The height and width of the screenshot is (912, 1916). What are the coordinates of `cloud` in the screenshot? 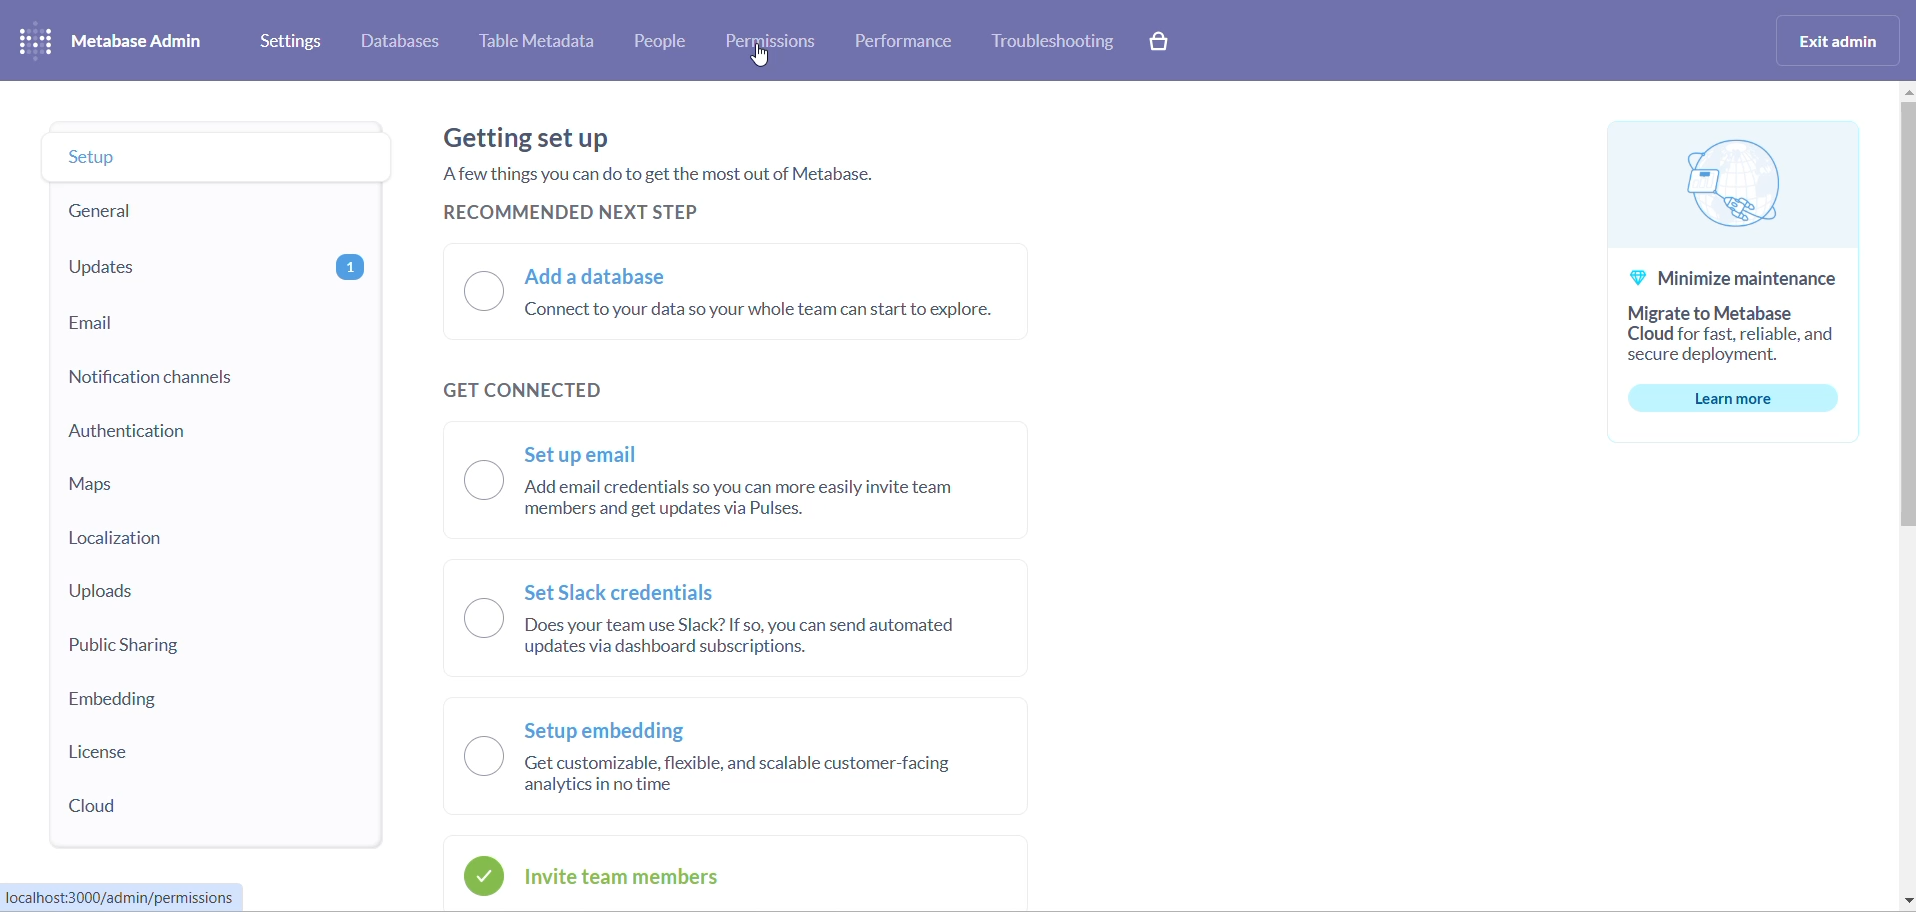 It's located at (155, 809).